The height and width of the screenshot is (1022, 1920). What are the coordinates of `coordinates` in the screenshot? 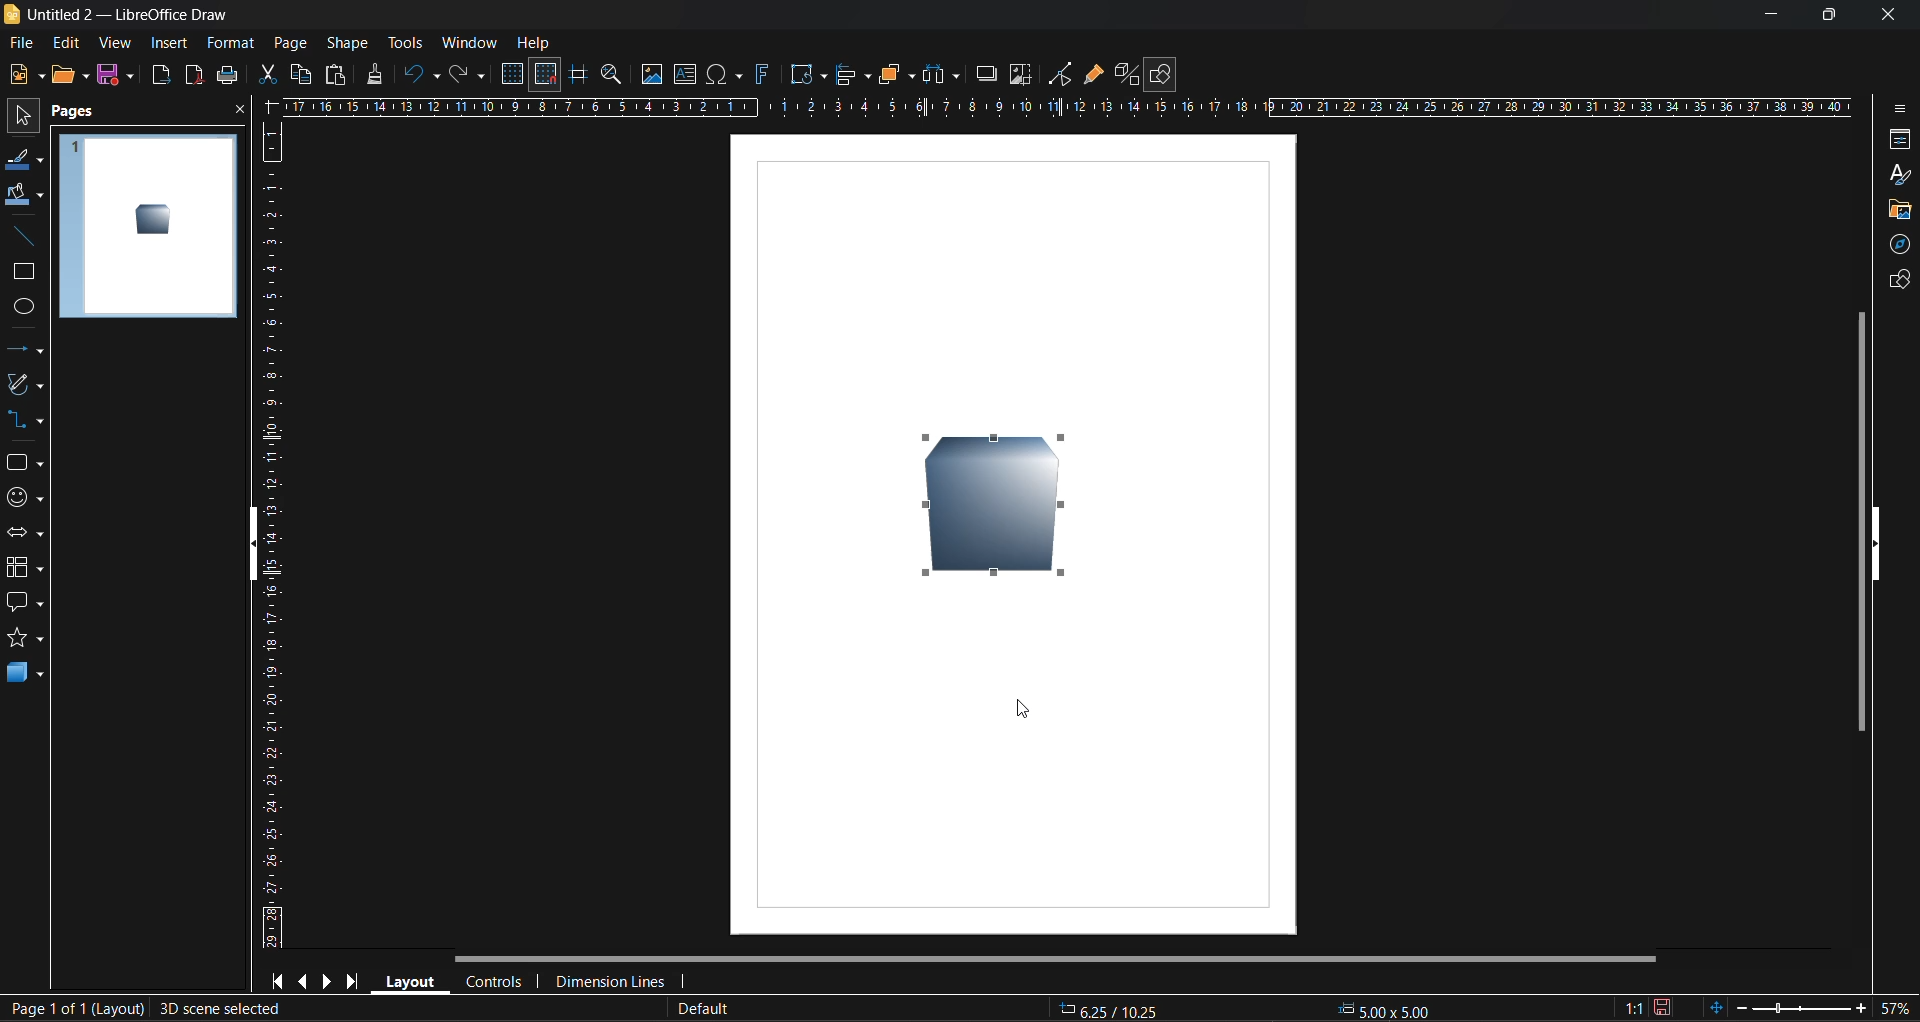 It's located at (1255, 1008).